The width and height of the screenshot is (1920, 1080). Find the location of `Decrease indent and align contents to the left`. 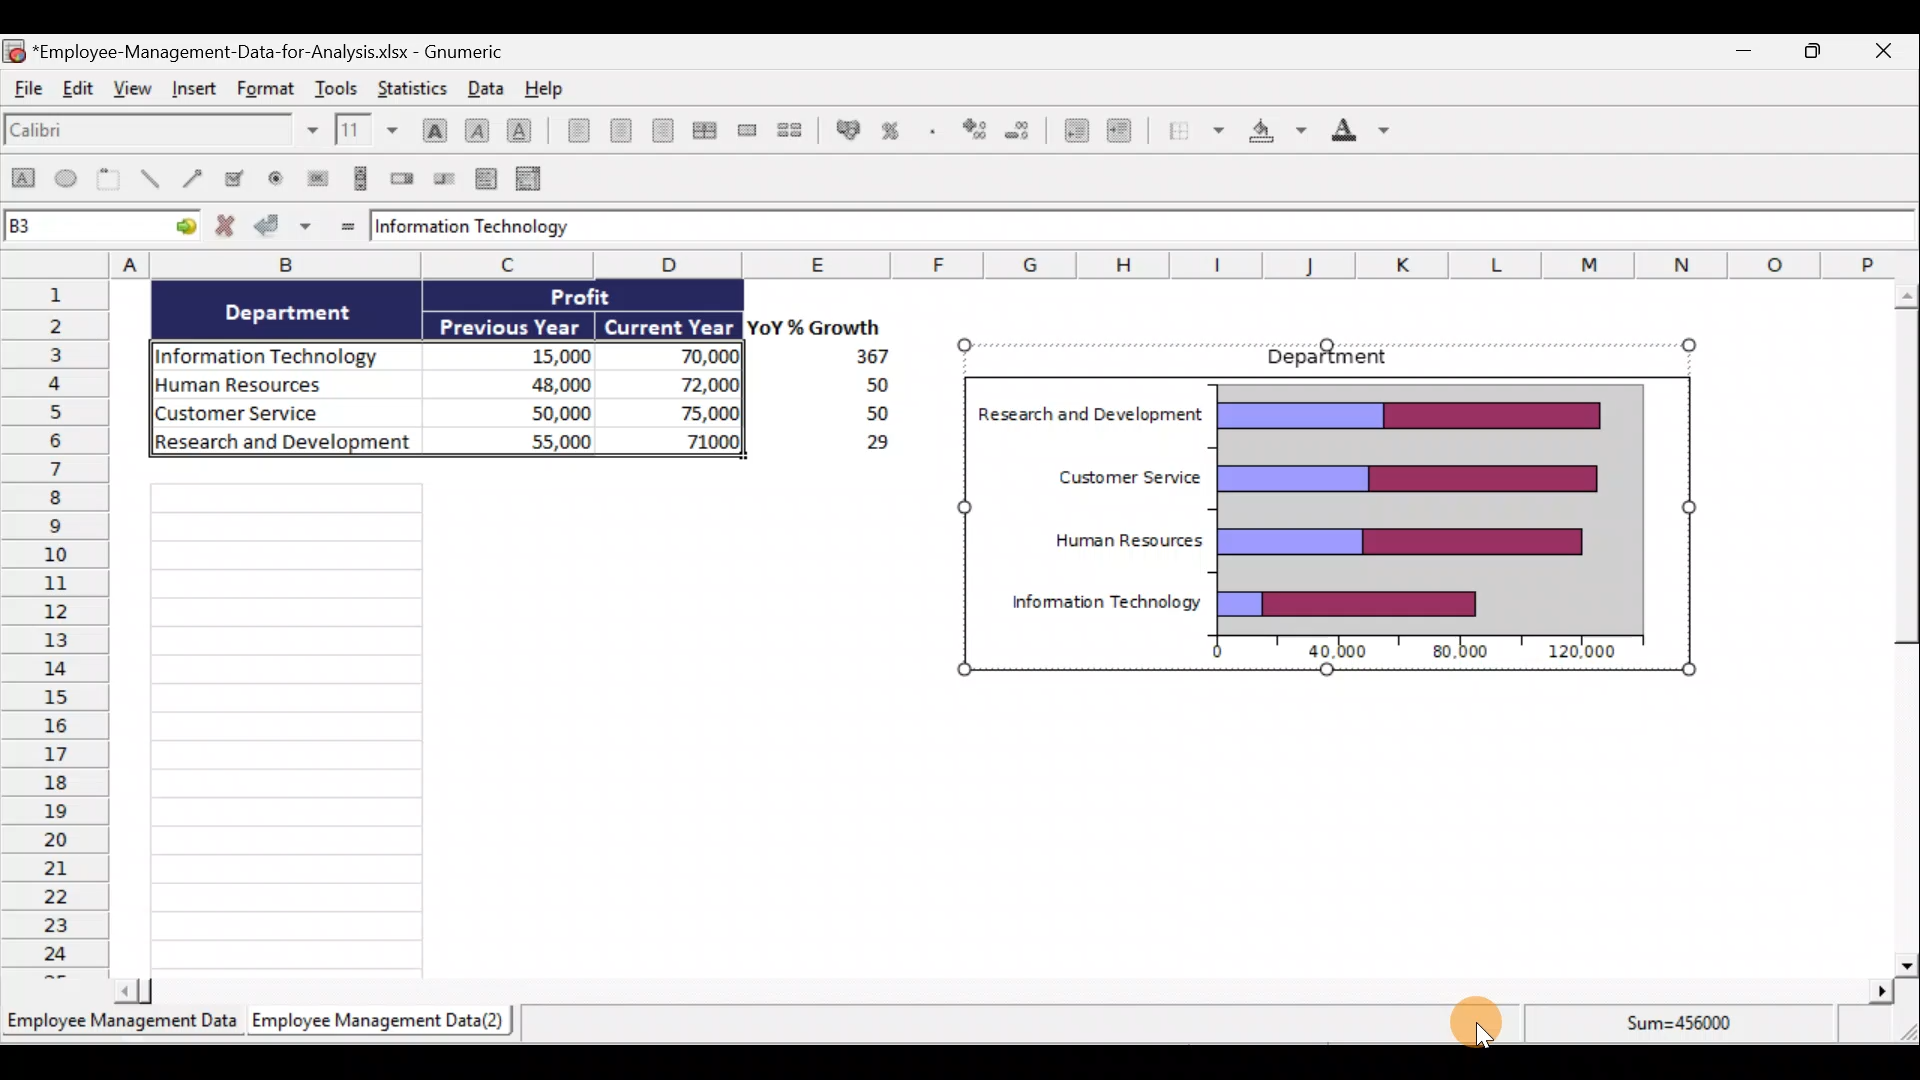

Decrease indent and align contents to the left is located at coordinates (1071, 128).